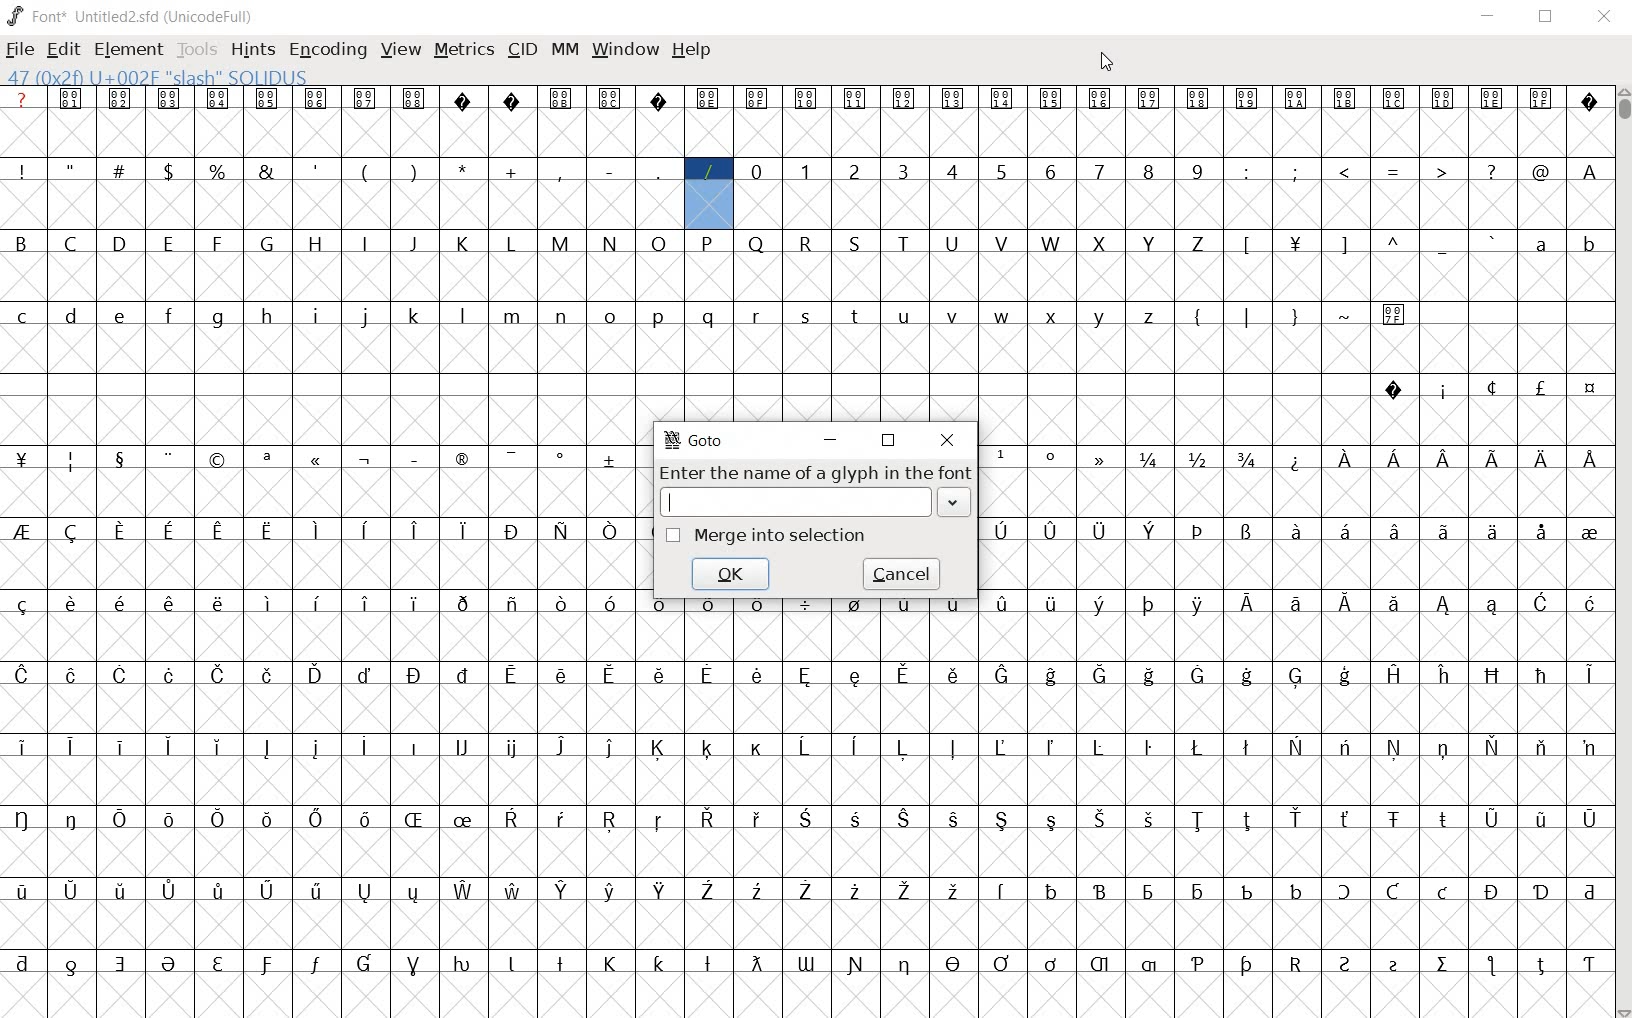 This screenshot has width=1632, height=1018. I want to click on glyph, so click(1198, 747).